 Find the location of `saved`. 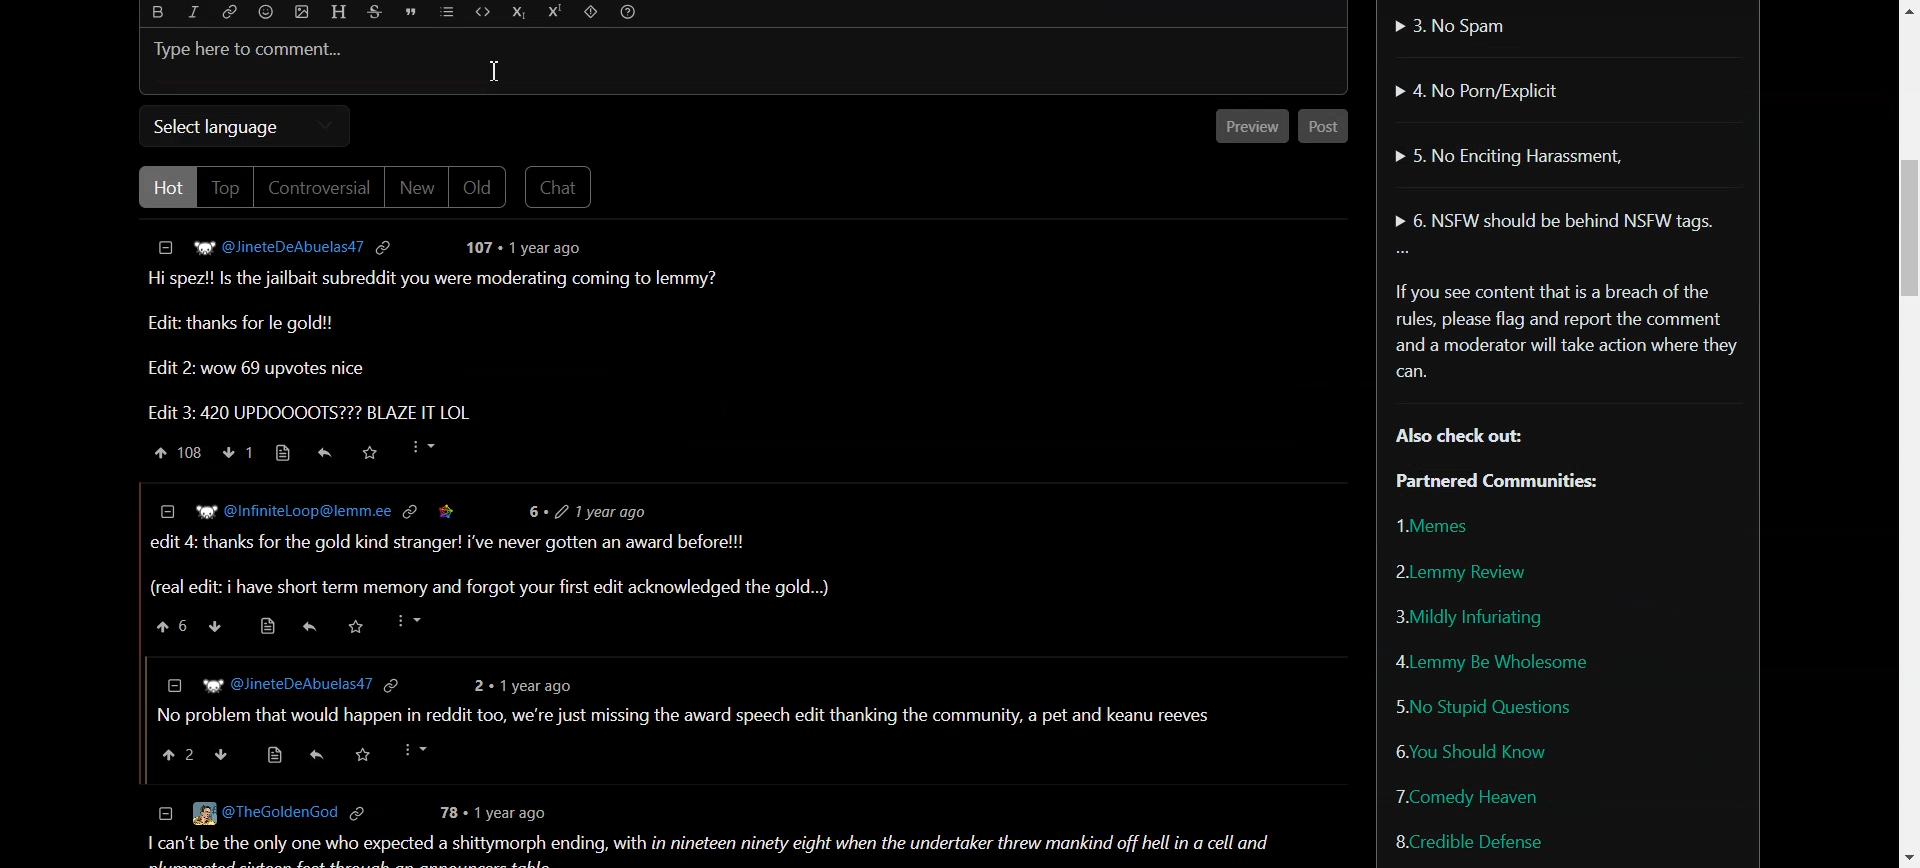

saved is located at coordinates (357, 627).